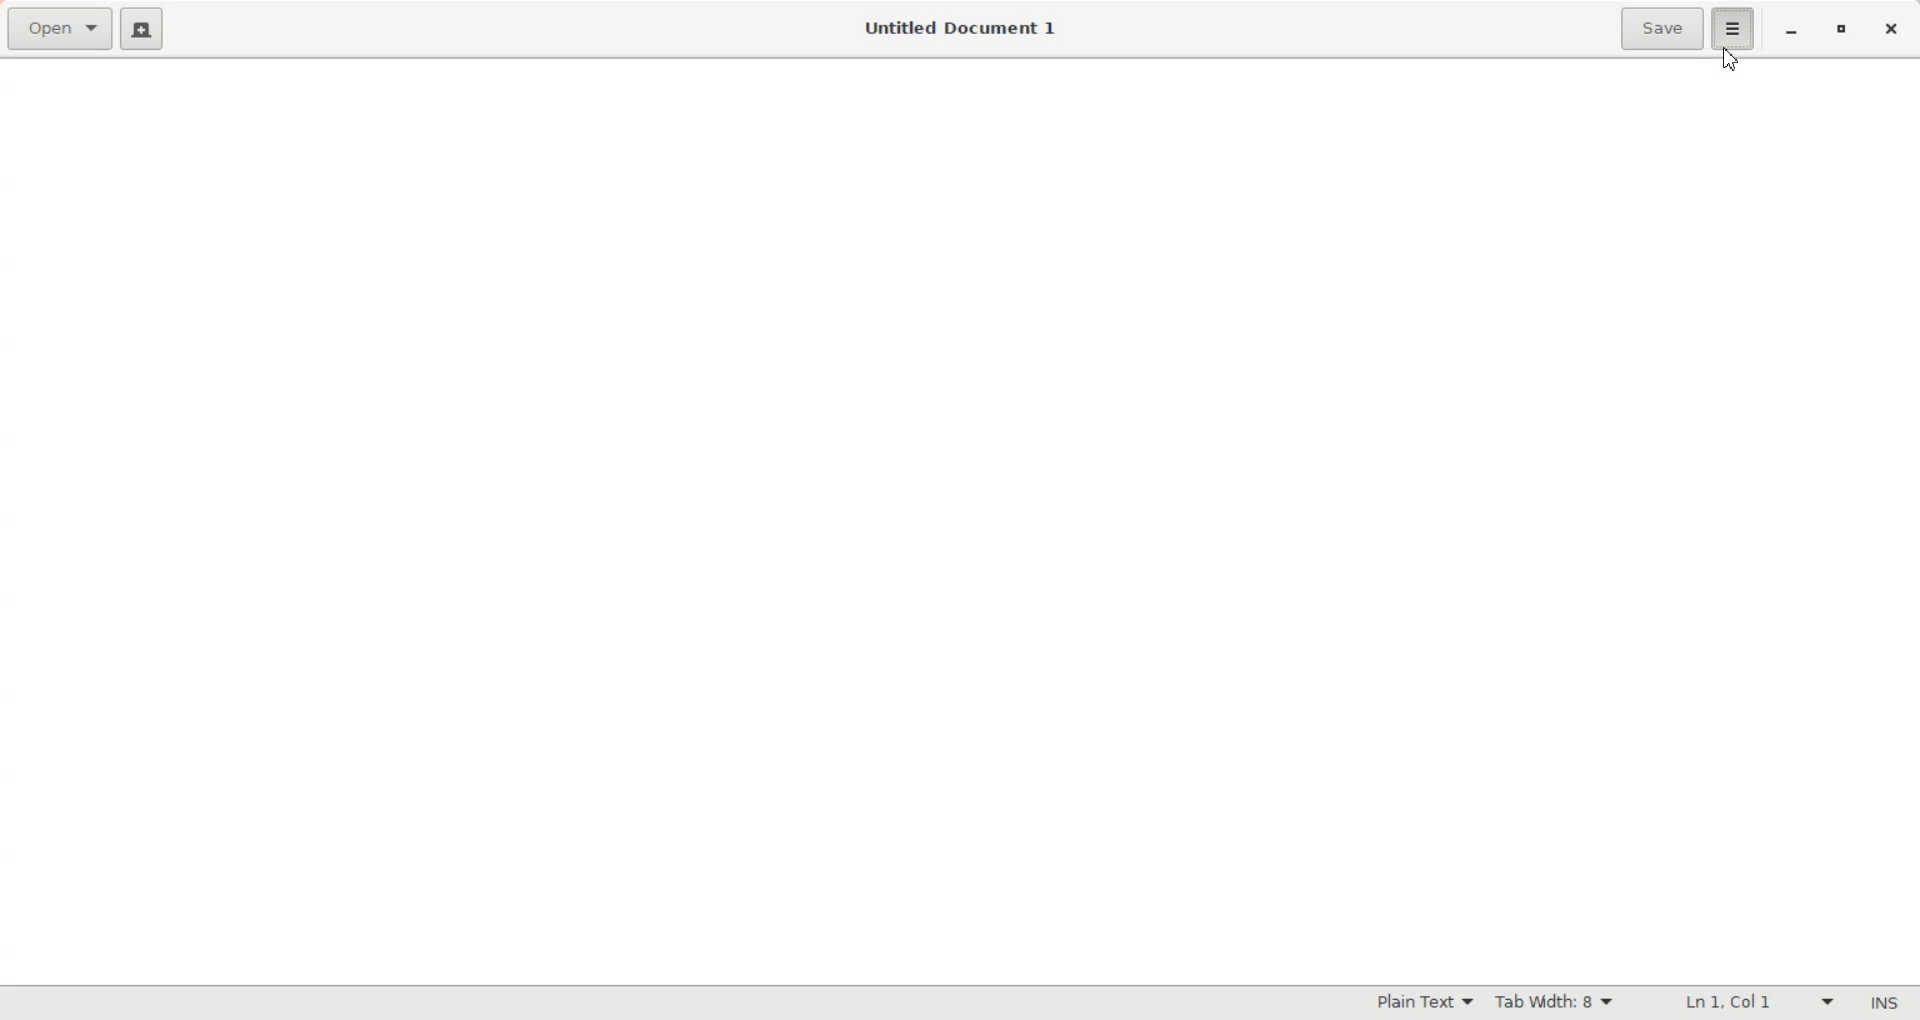 This screenshot has width=1920, height=1020. Describe the element at coordinates (1729, 61) in the screenshot. I see `Cursor` at that location.